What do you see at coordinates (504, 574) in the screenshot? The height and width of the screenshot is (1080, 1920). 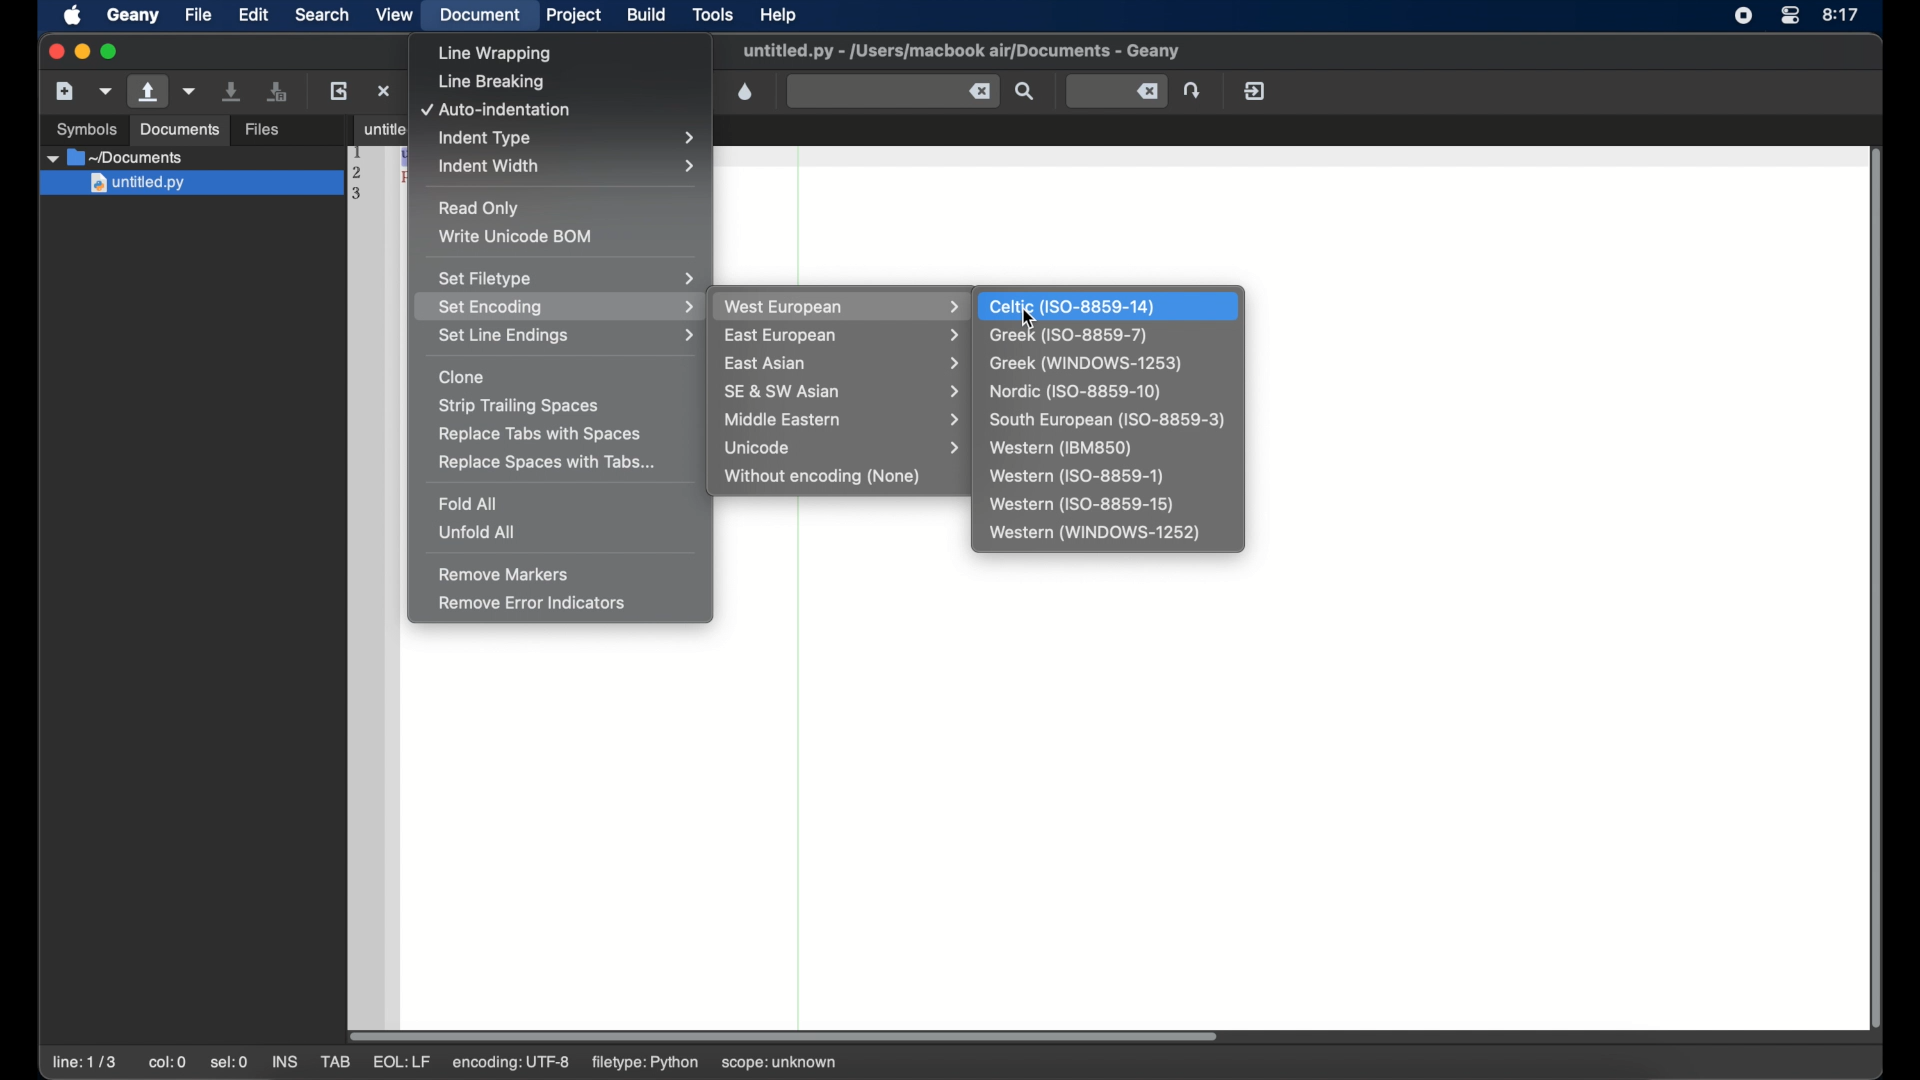 I see `remove markers` at bounding box center [504, 574].